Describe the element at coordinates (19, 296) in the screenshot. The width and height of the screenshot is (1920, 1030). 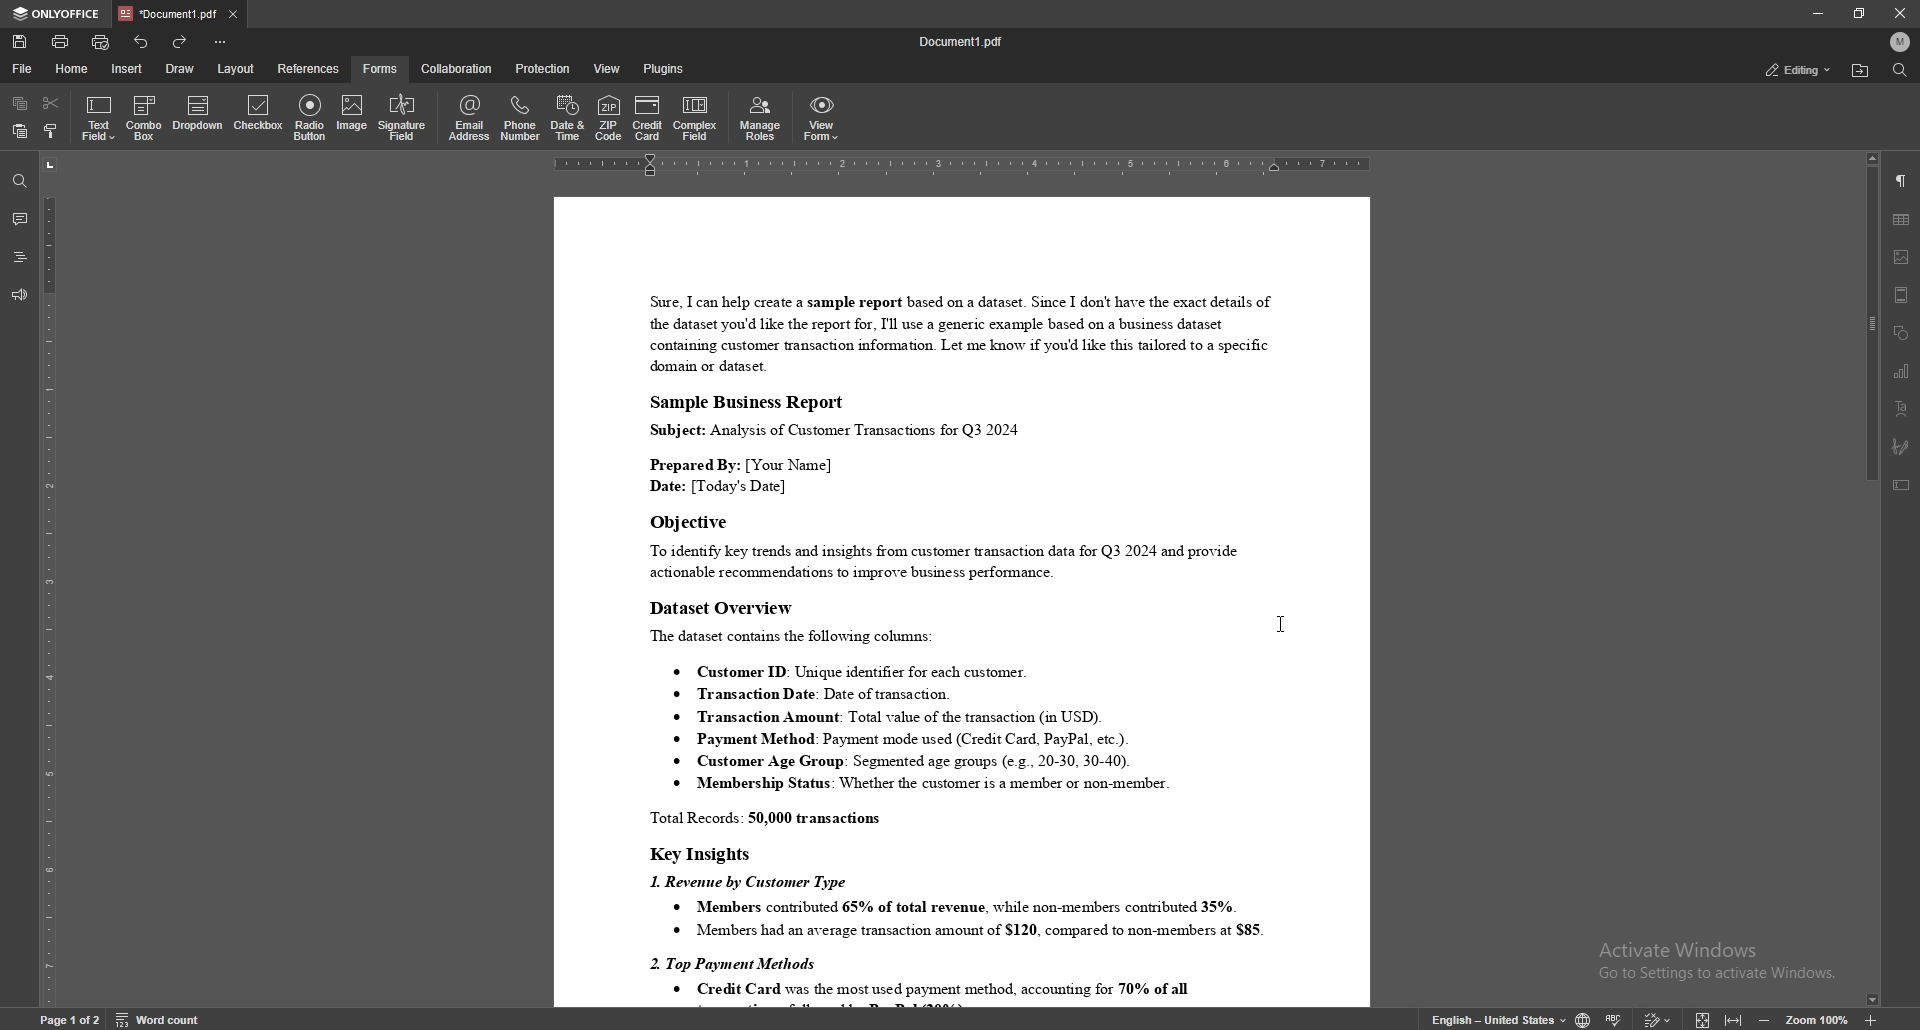
I see `feedback` at that location.